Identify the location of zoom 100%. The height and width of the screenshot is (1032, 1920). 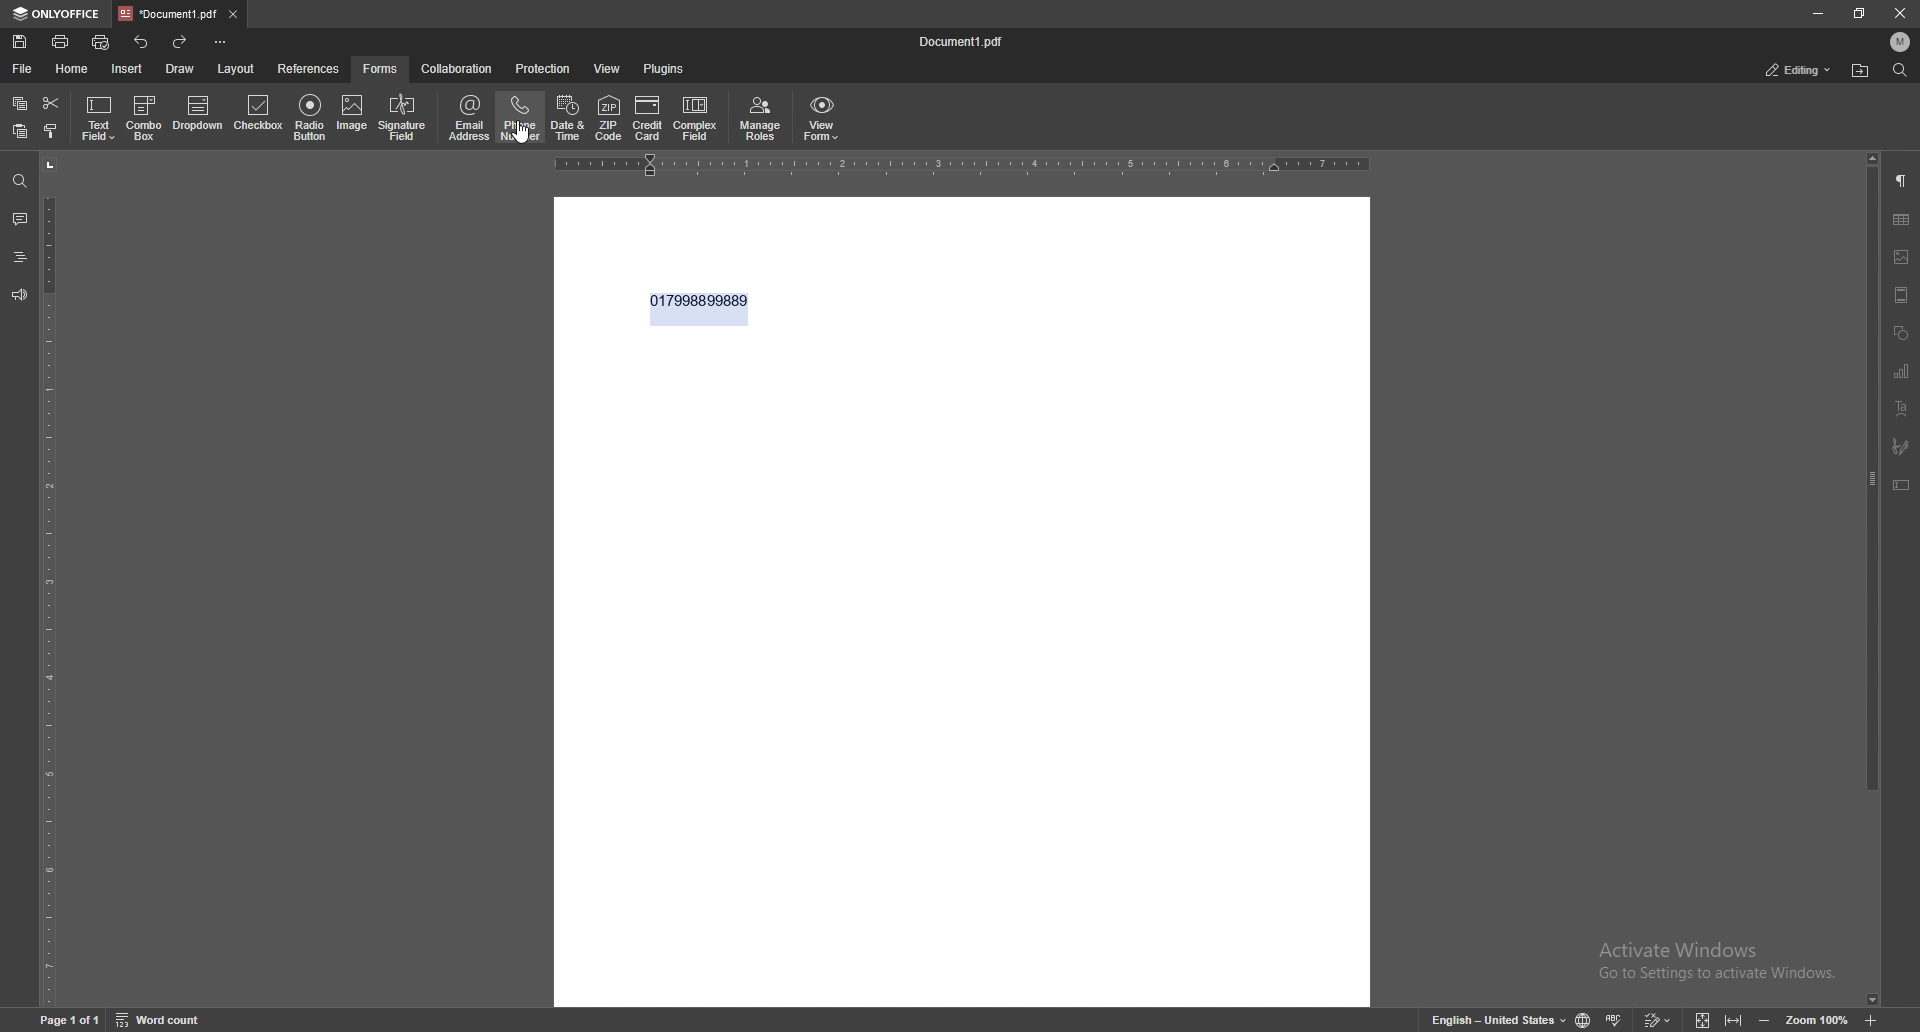
(1816, 1021).